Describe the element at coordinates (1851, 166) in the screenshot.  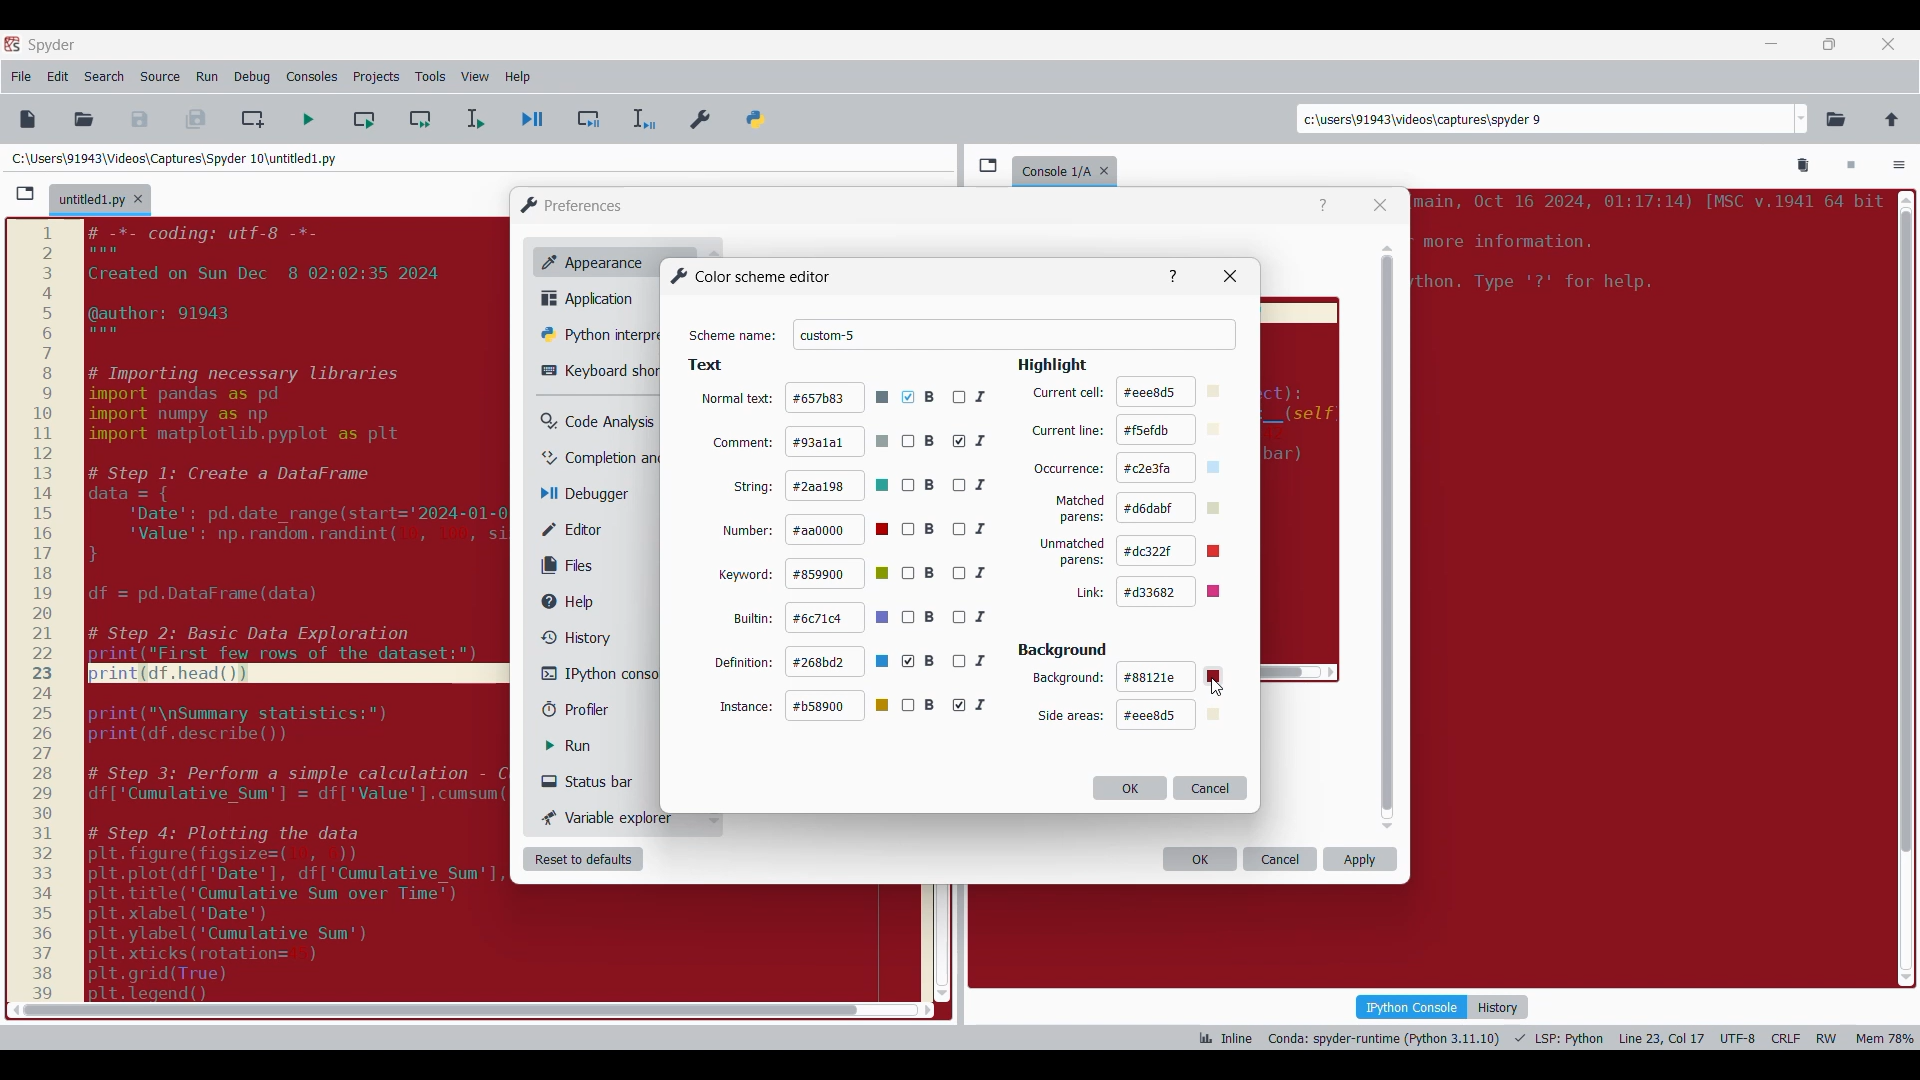
I see `Interrupt kernel` at that location.